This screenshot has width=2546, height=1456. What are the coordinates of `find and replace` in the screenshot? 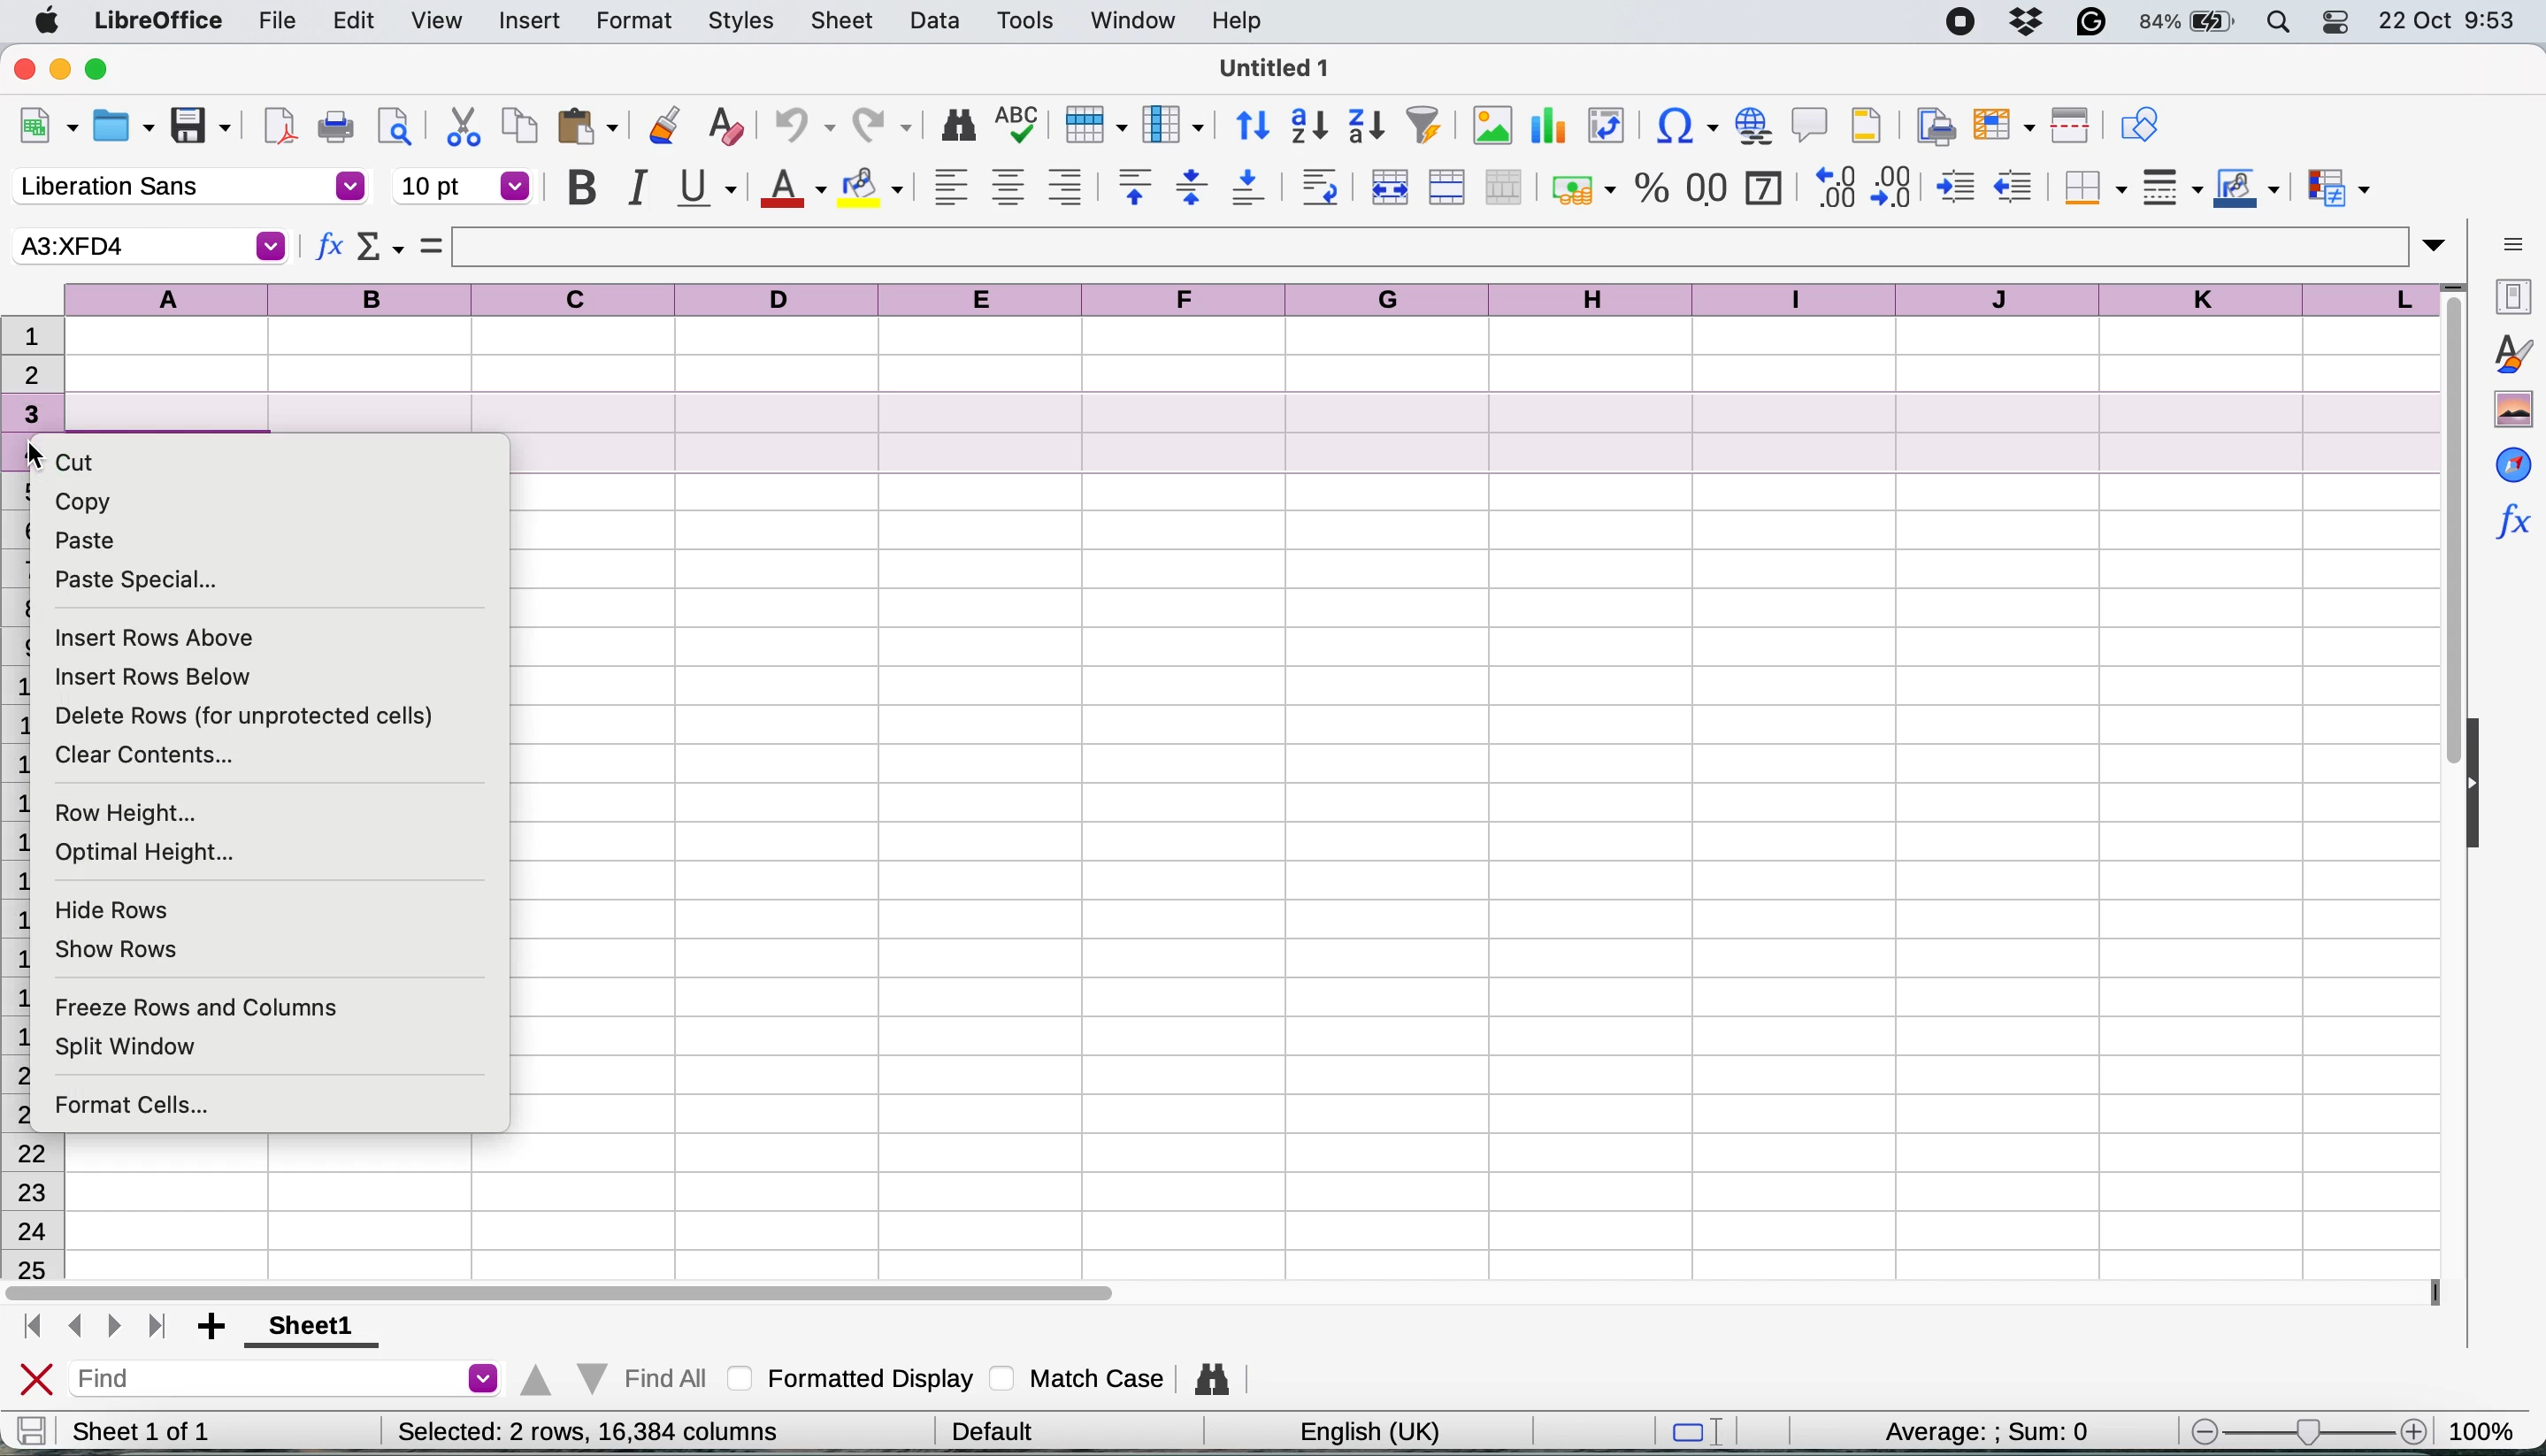 It's located at (960, 125).